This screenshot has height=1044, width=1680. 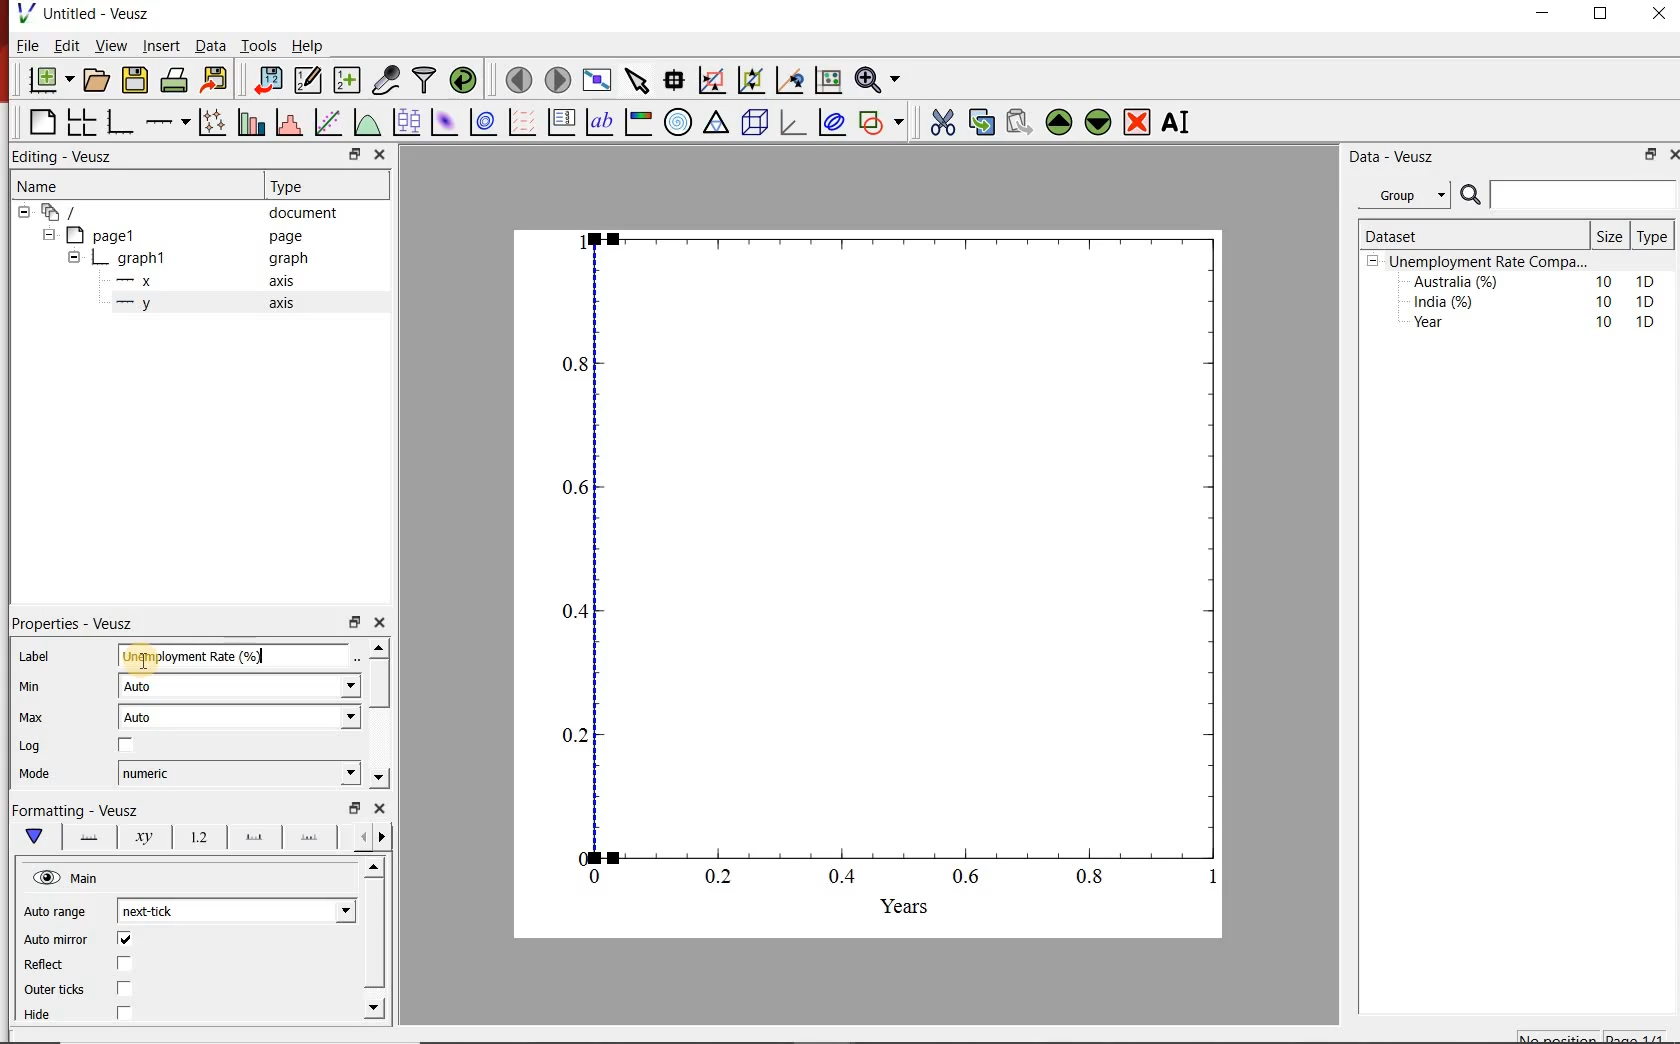 What do you see at coordinates (829, 78) in the screenshot?
I see `click to resset graph axes` at bounding box center [829, 78].